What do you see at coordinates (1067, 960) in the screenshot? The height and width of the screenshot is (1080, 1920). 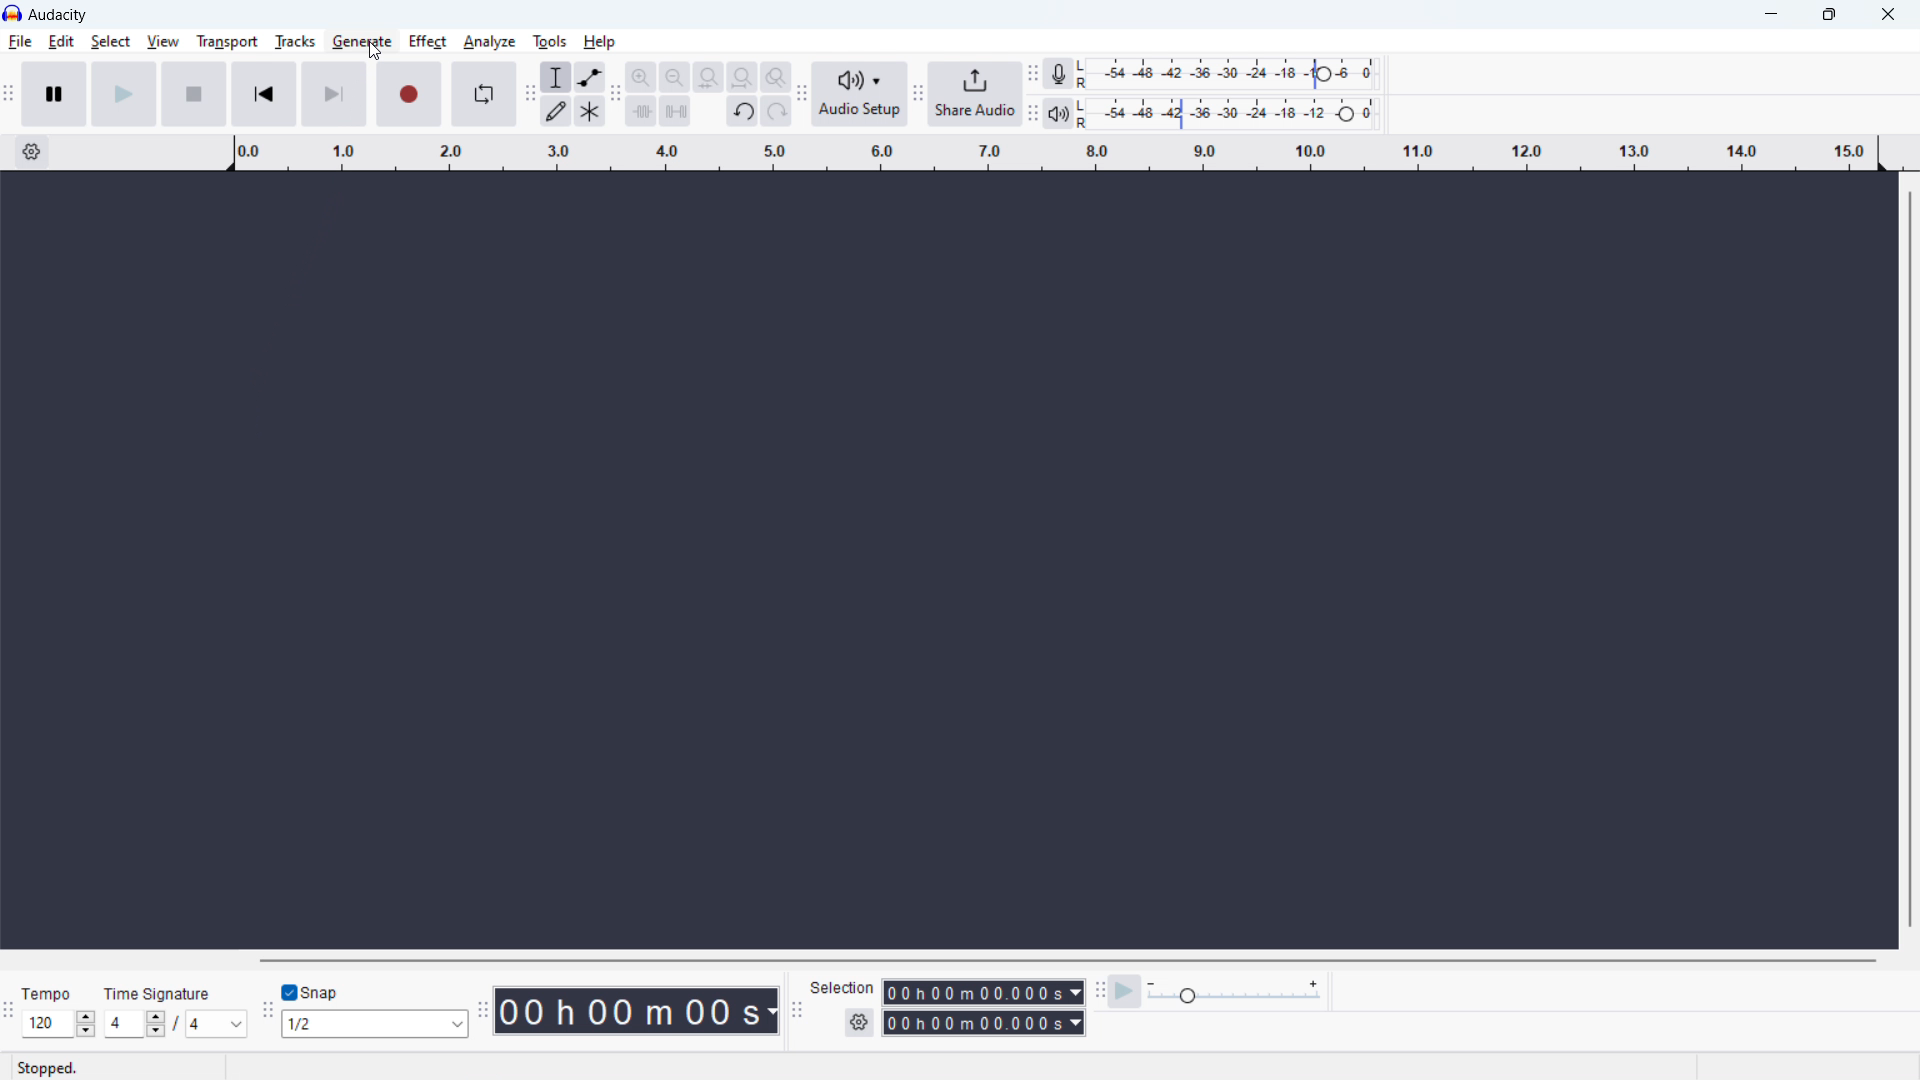 I see `horizontal scrollbar` at bounding box center [1067, 960].